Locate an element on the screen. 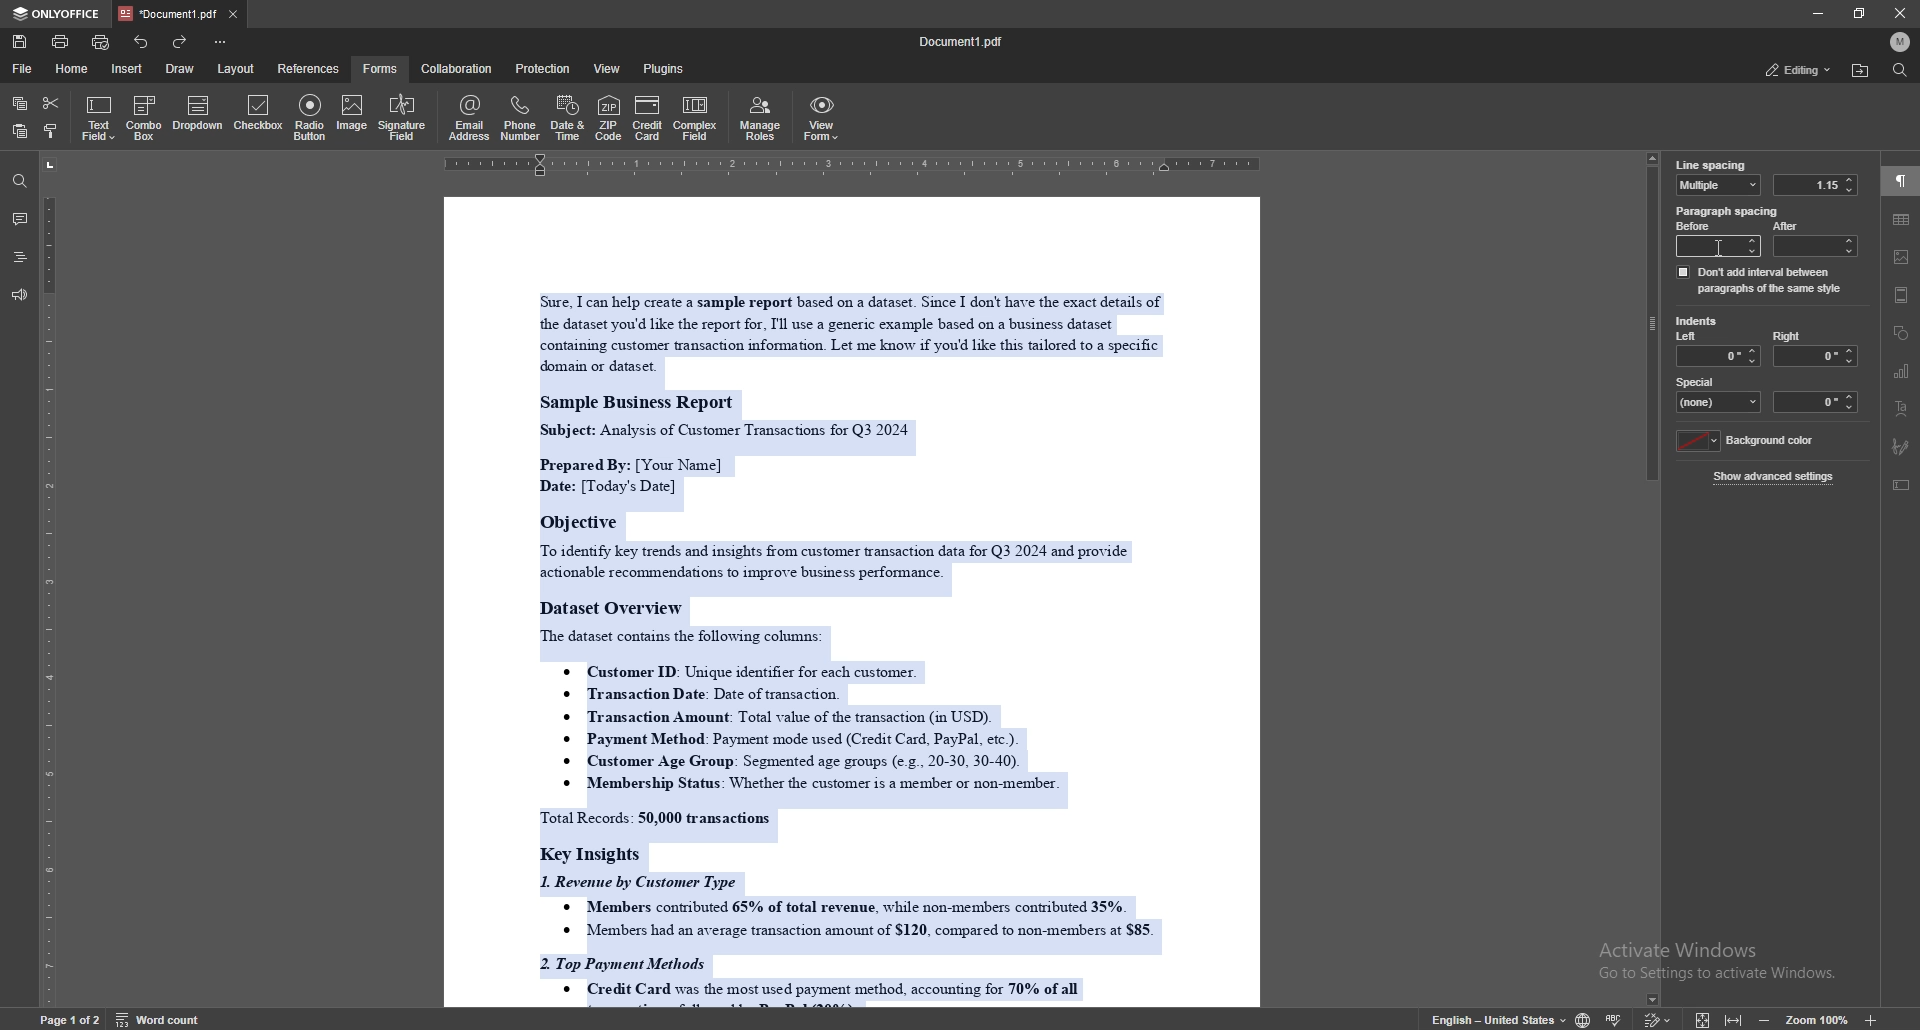 Image resolution: width=1920 pixels, height=1030 pixels. table is located at coordinates (1902, 219).